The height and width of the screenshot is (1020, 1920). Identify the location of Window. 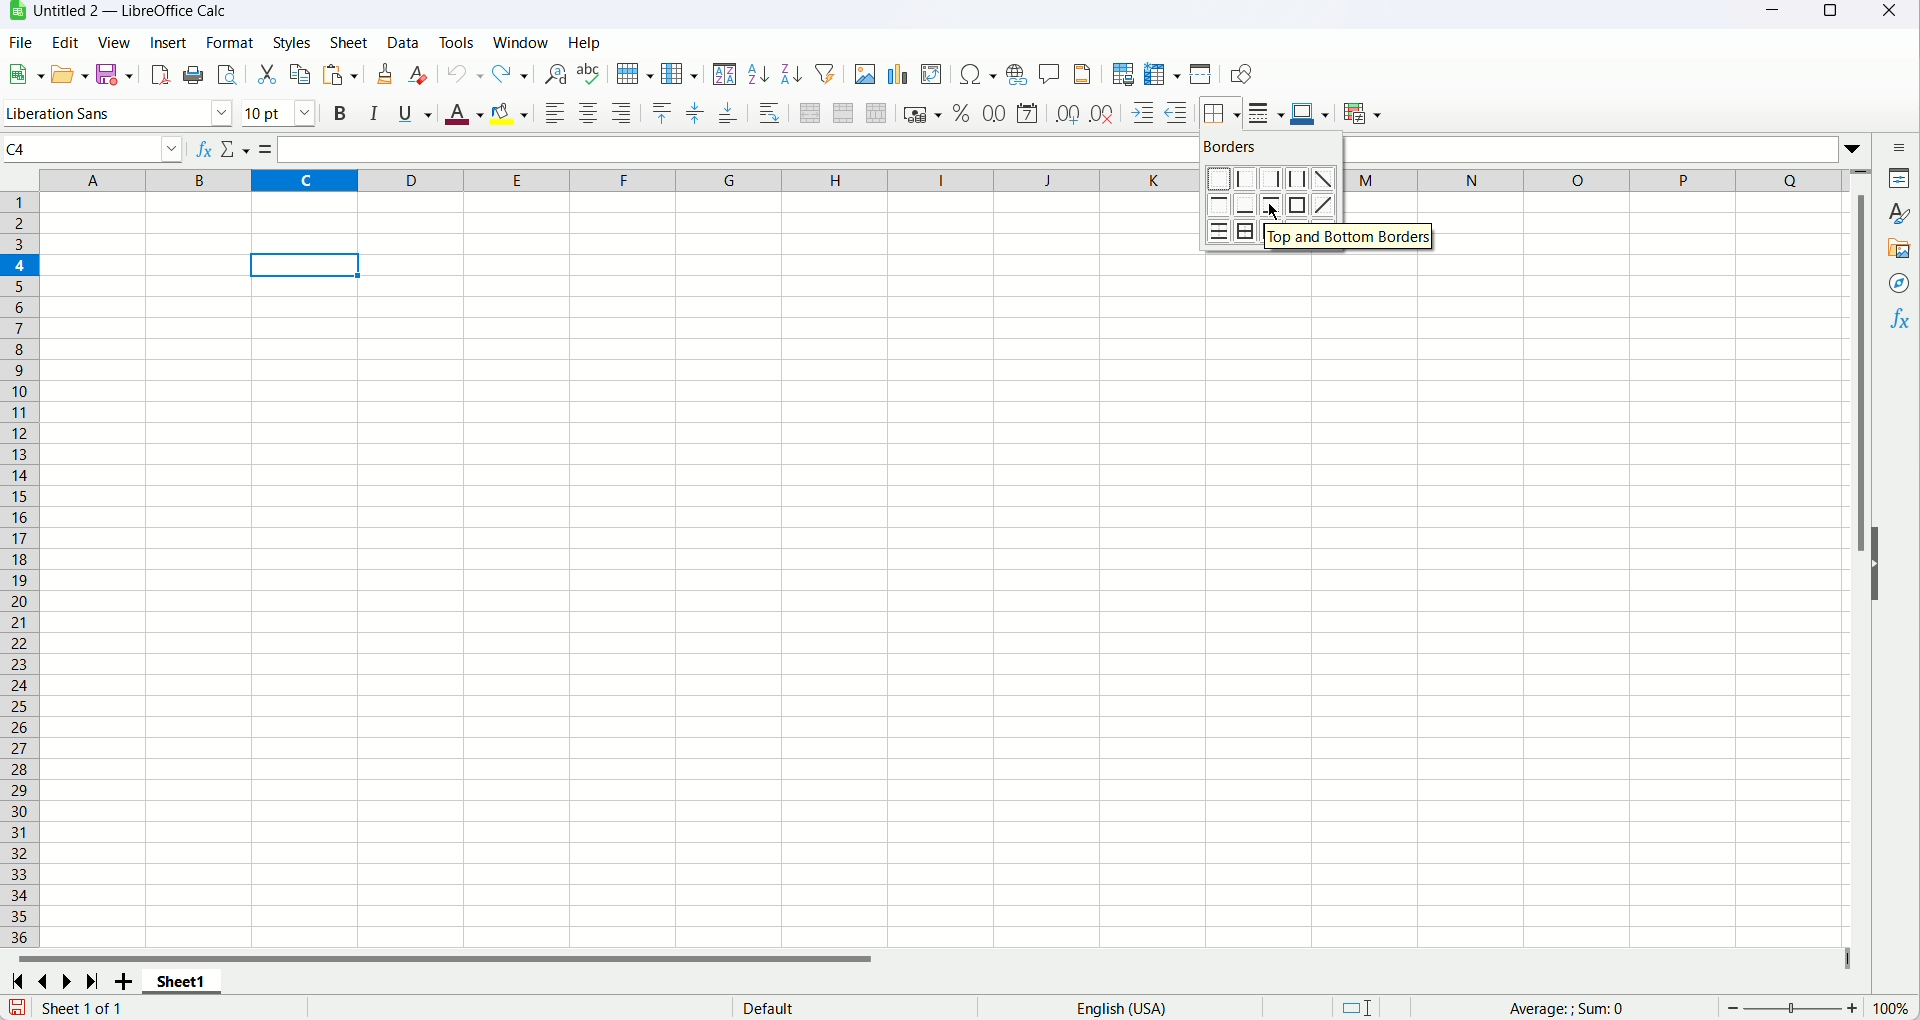
(521, 42).